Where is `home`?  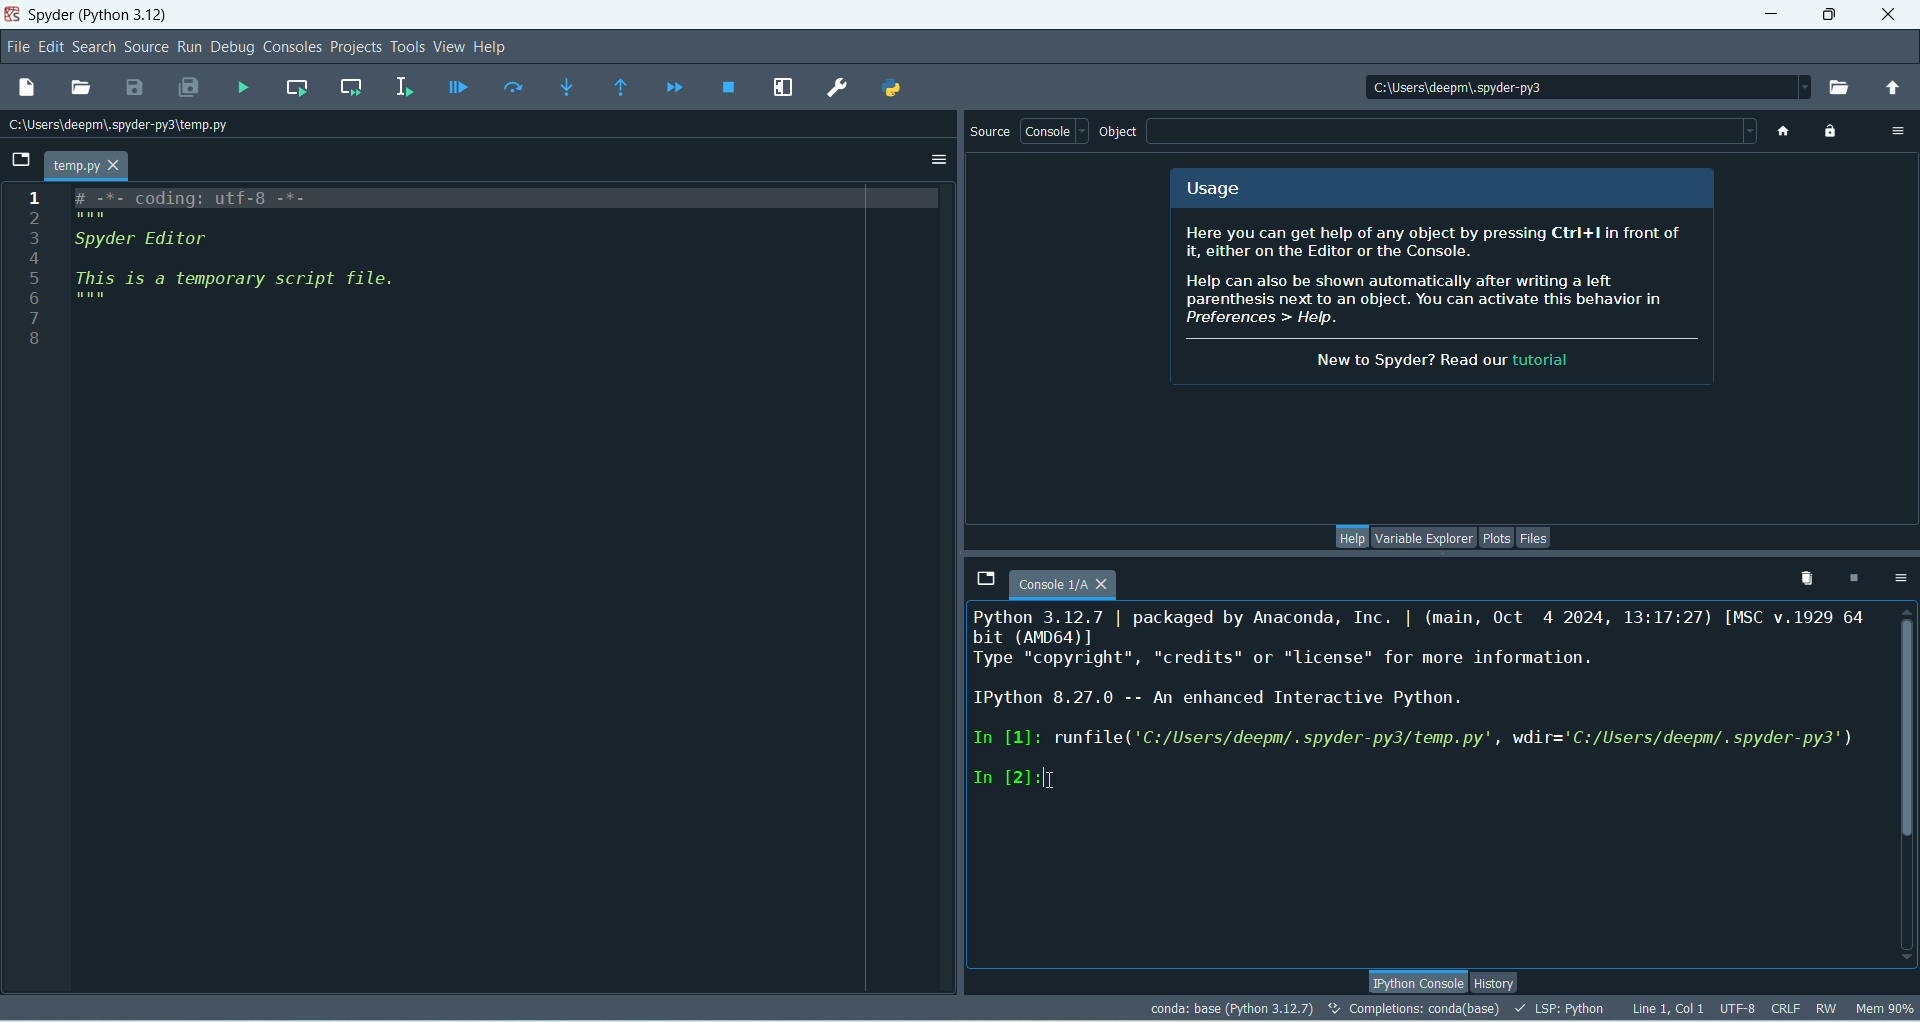 home is located at coordinates (1782, 132).